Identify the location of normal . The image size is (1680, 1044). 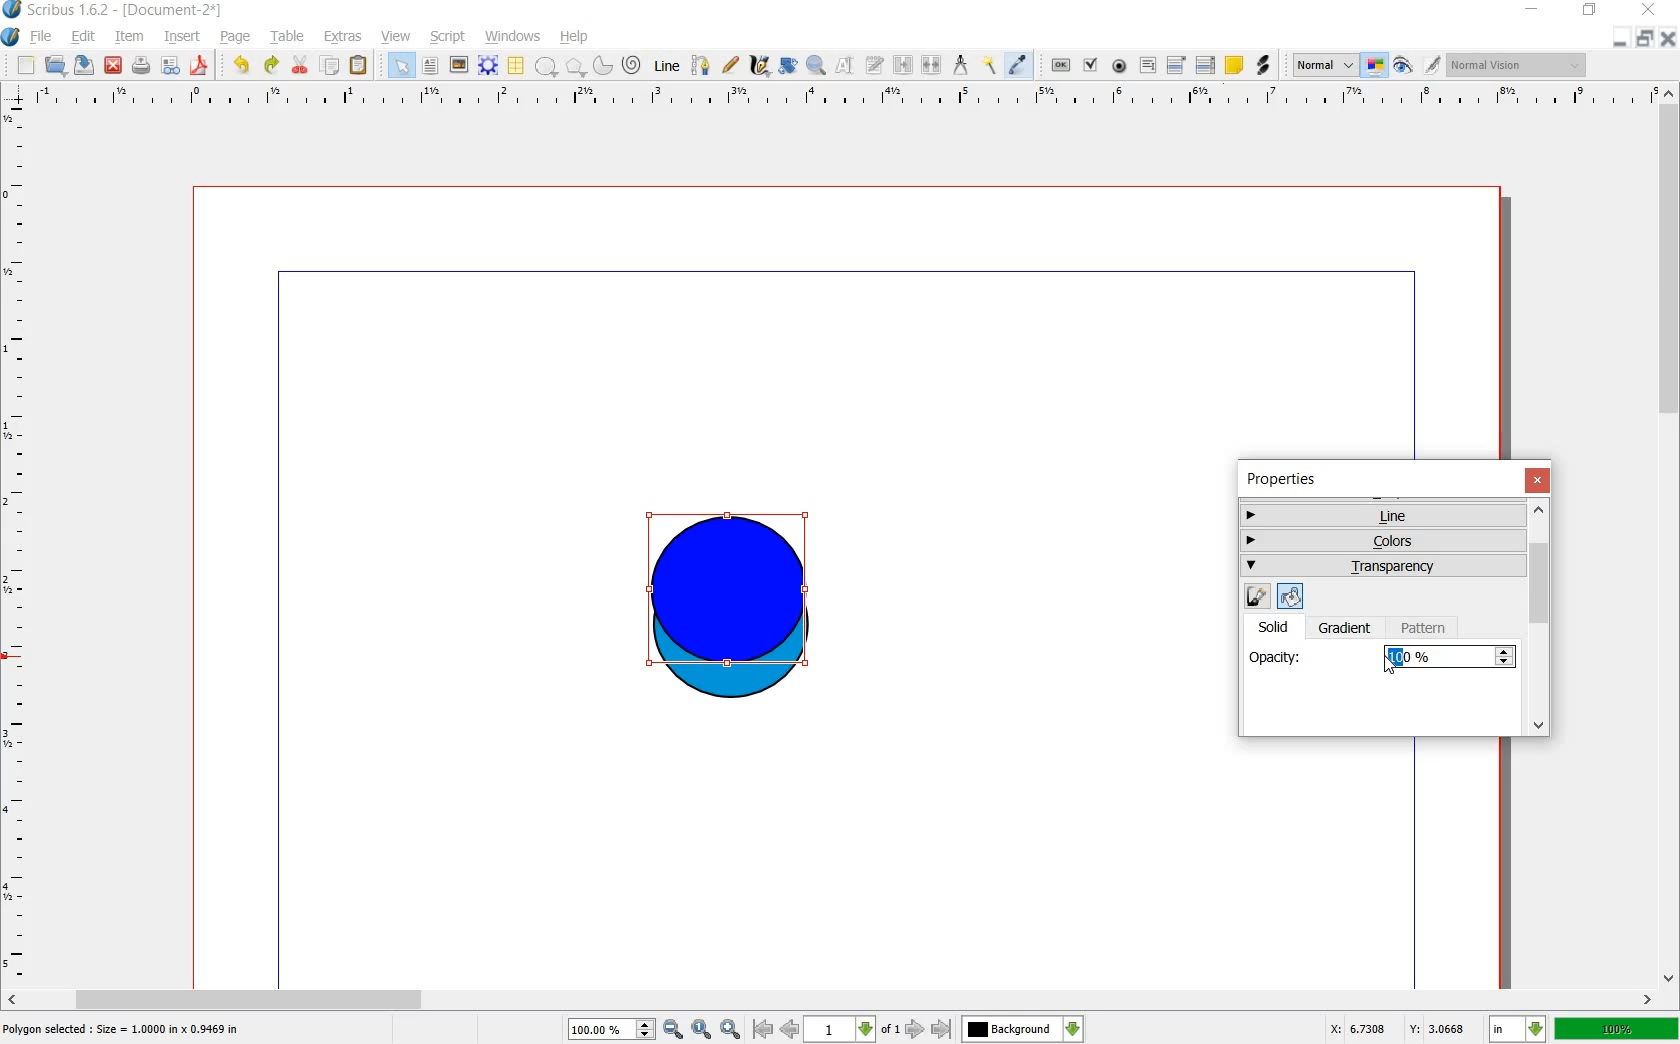
(1322, 65).